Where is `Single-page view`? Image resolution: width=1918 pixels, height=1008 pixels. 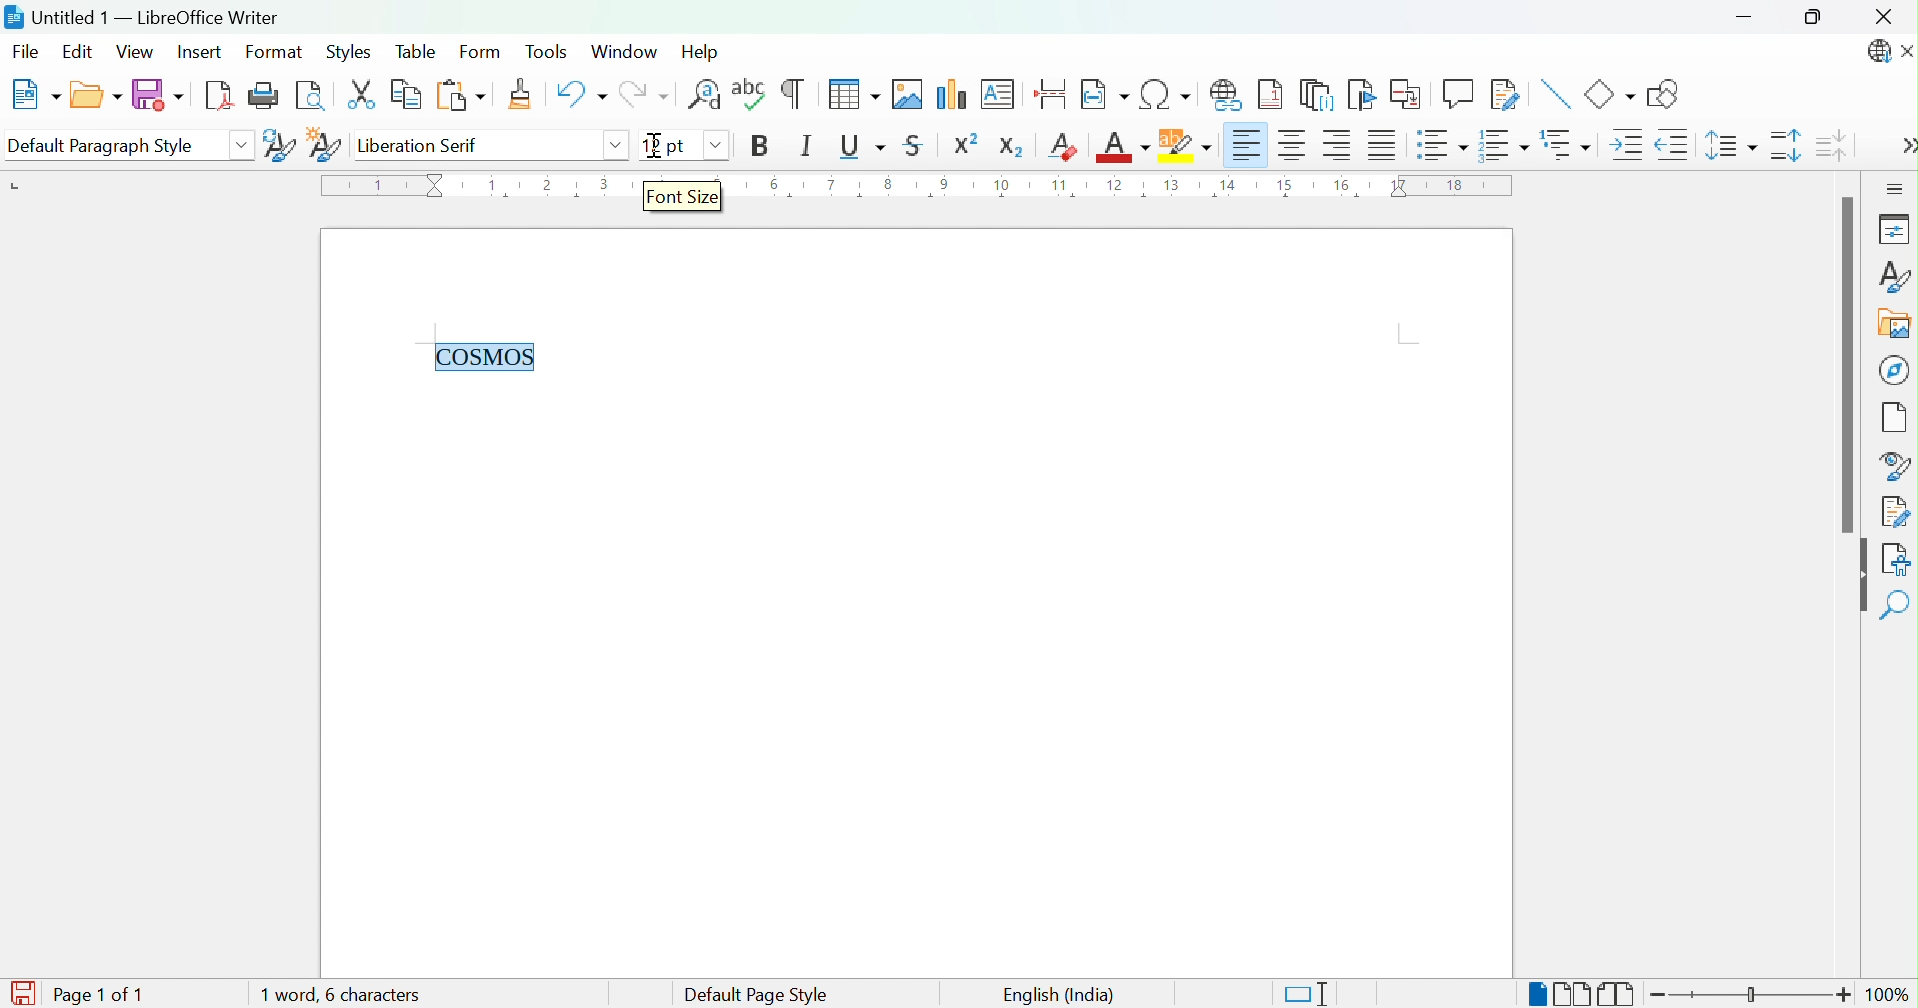 Single-page view is located at coordinates (1536, 996).